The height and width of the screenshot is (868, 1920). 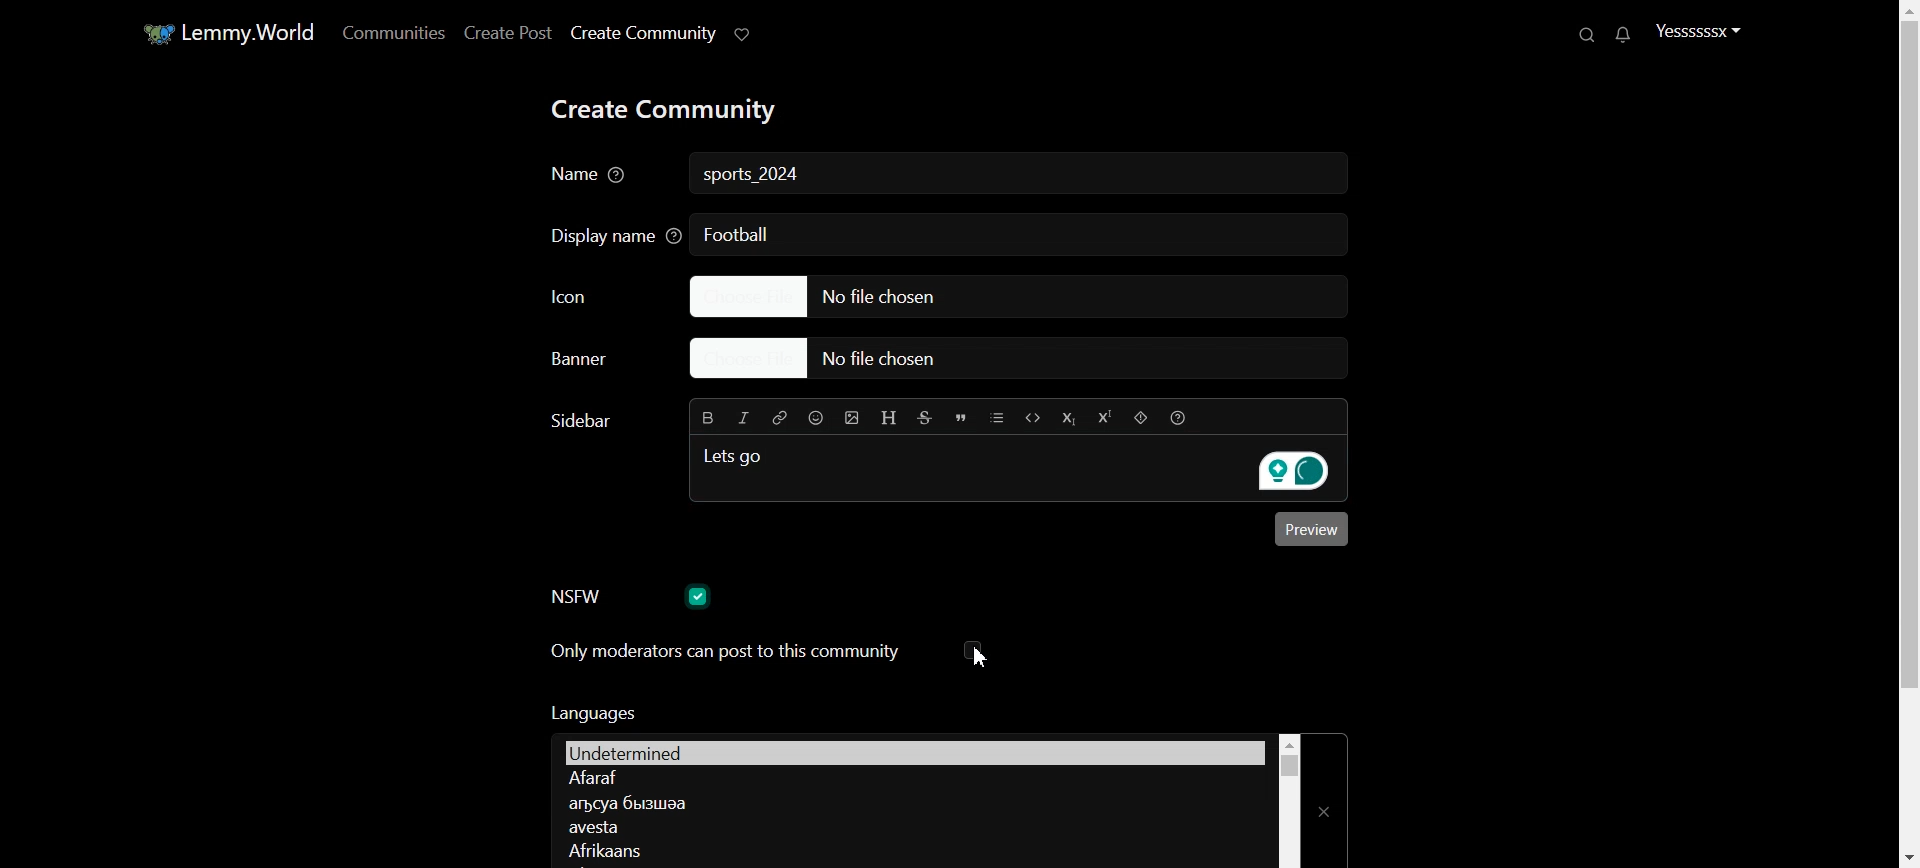 What do you see at coordinates (961, 418) in the screenshot?
I see `Quote` at bounding box center [961, 418].